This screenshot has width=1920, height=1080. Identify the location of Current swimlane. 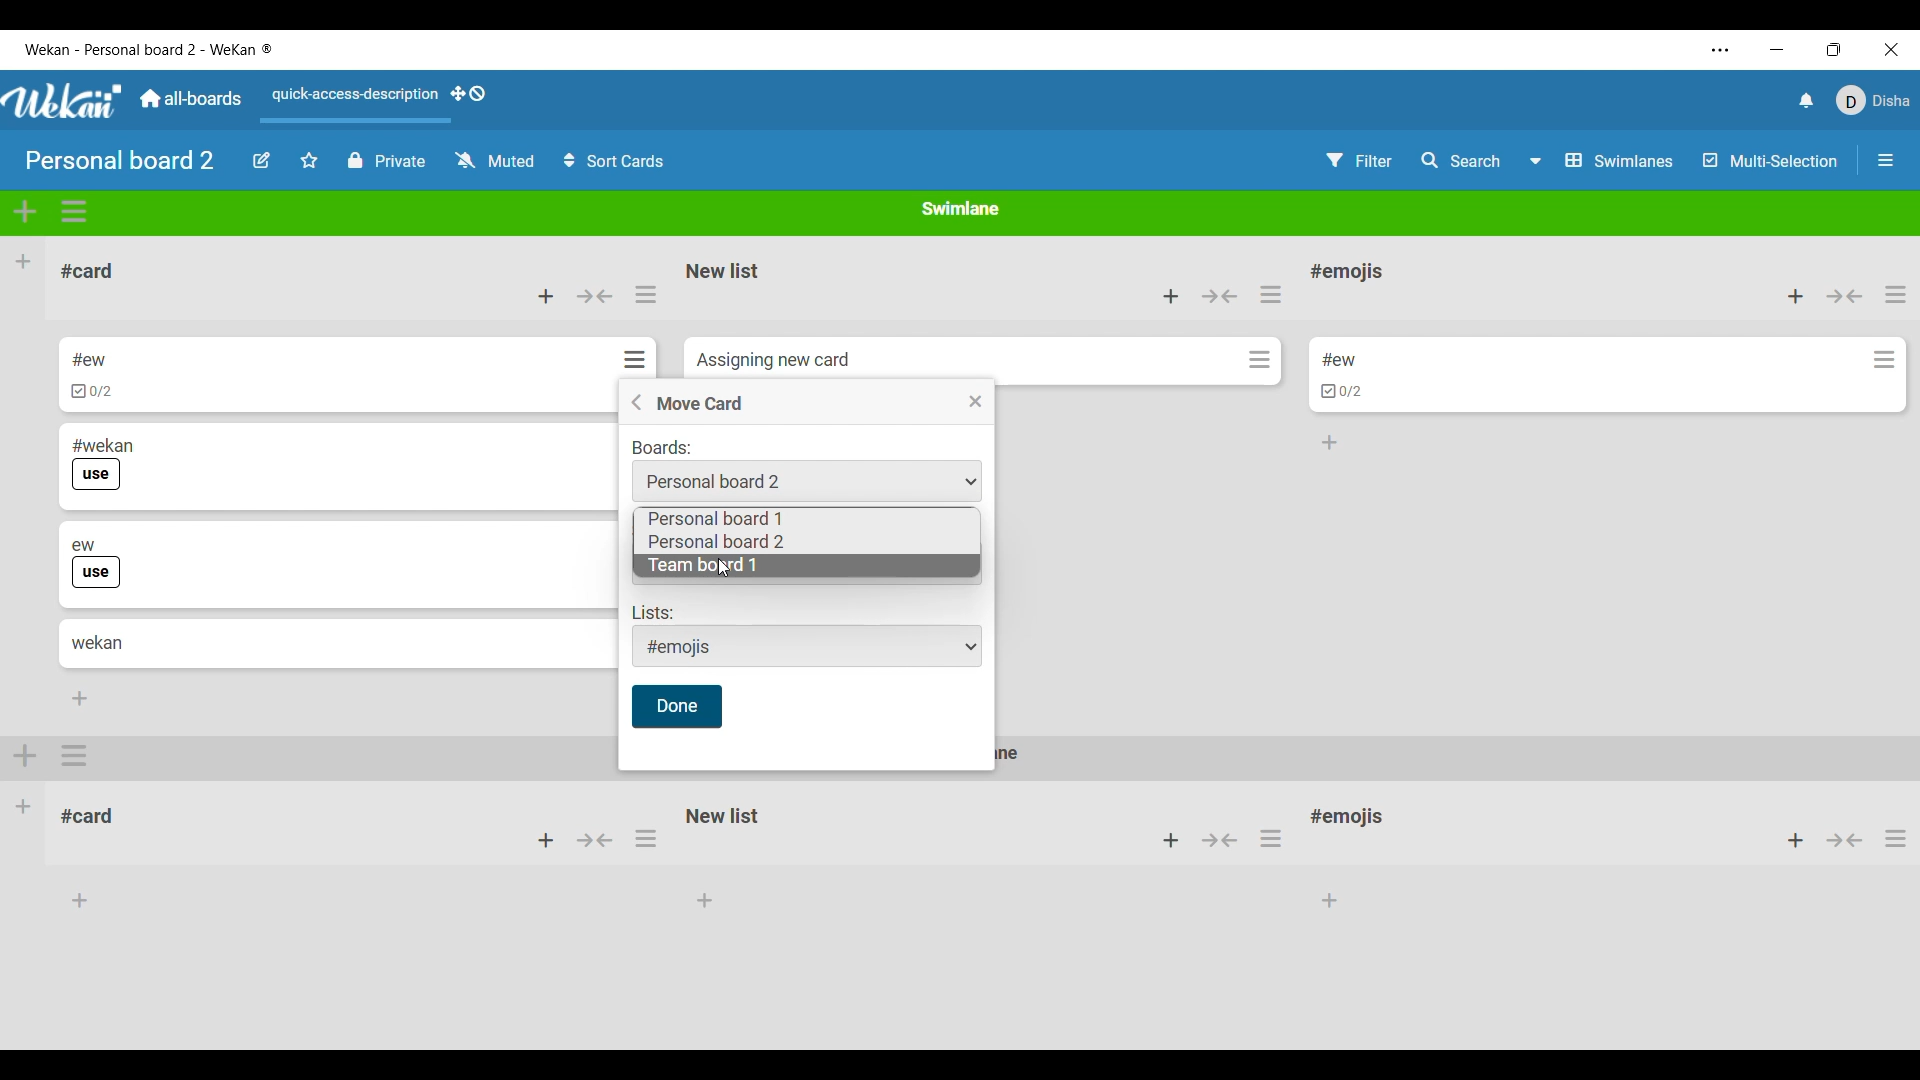
(961, 208).